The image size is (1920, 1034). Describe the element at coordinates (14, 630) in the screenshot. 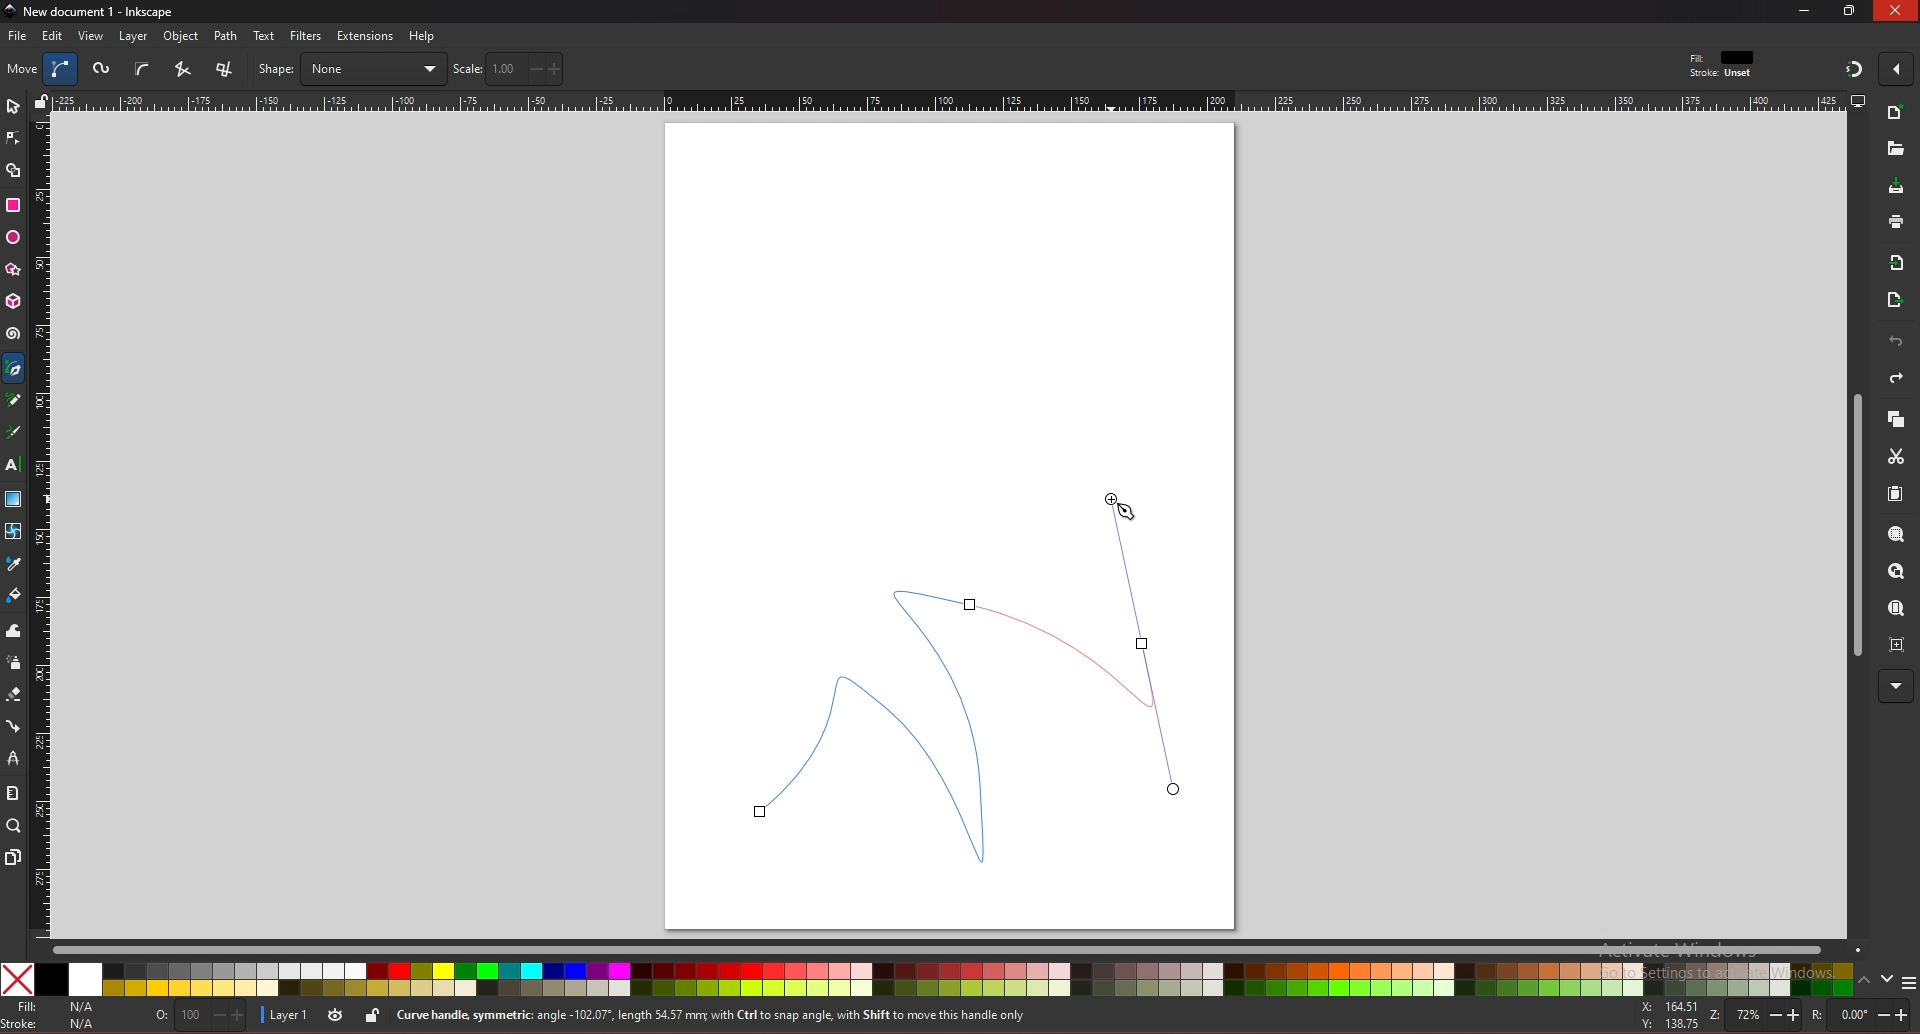

I see `tweak` at that location.